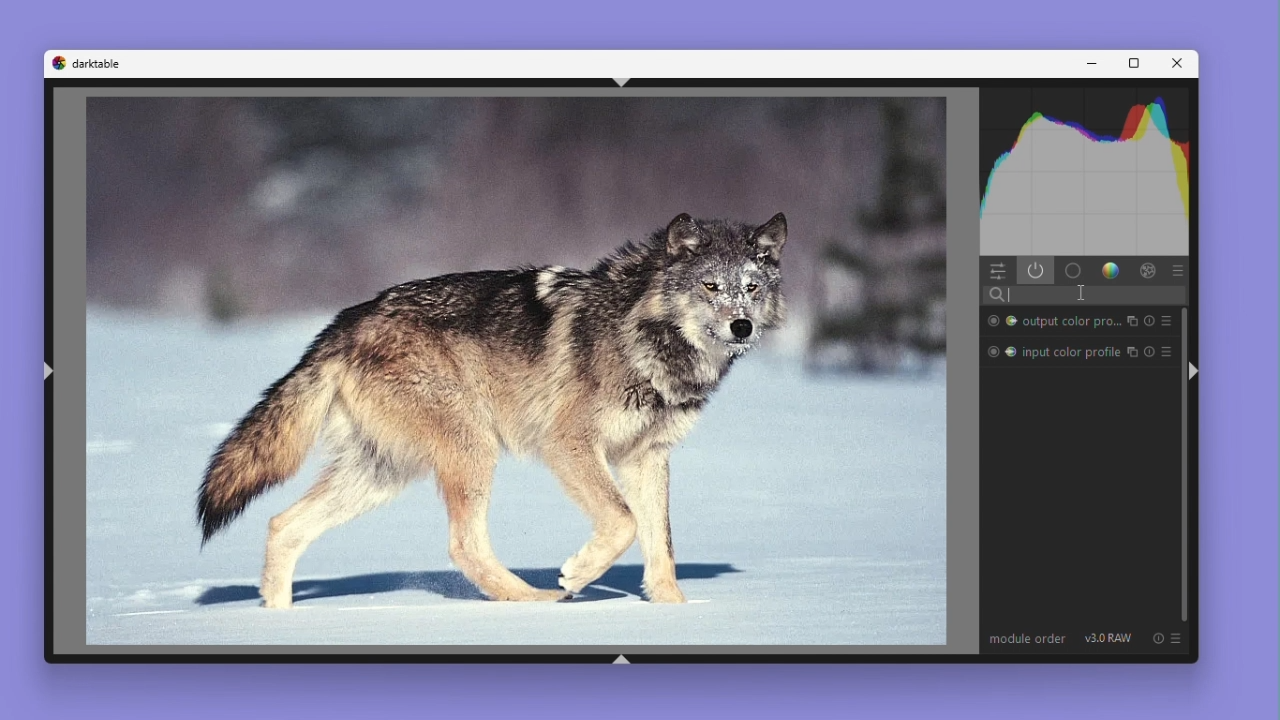  Describe the element at coordinates (1132, 353) in the screenshot. I see `enable/diable module` at that location.